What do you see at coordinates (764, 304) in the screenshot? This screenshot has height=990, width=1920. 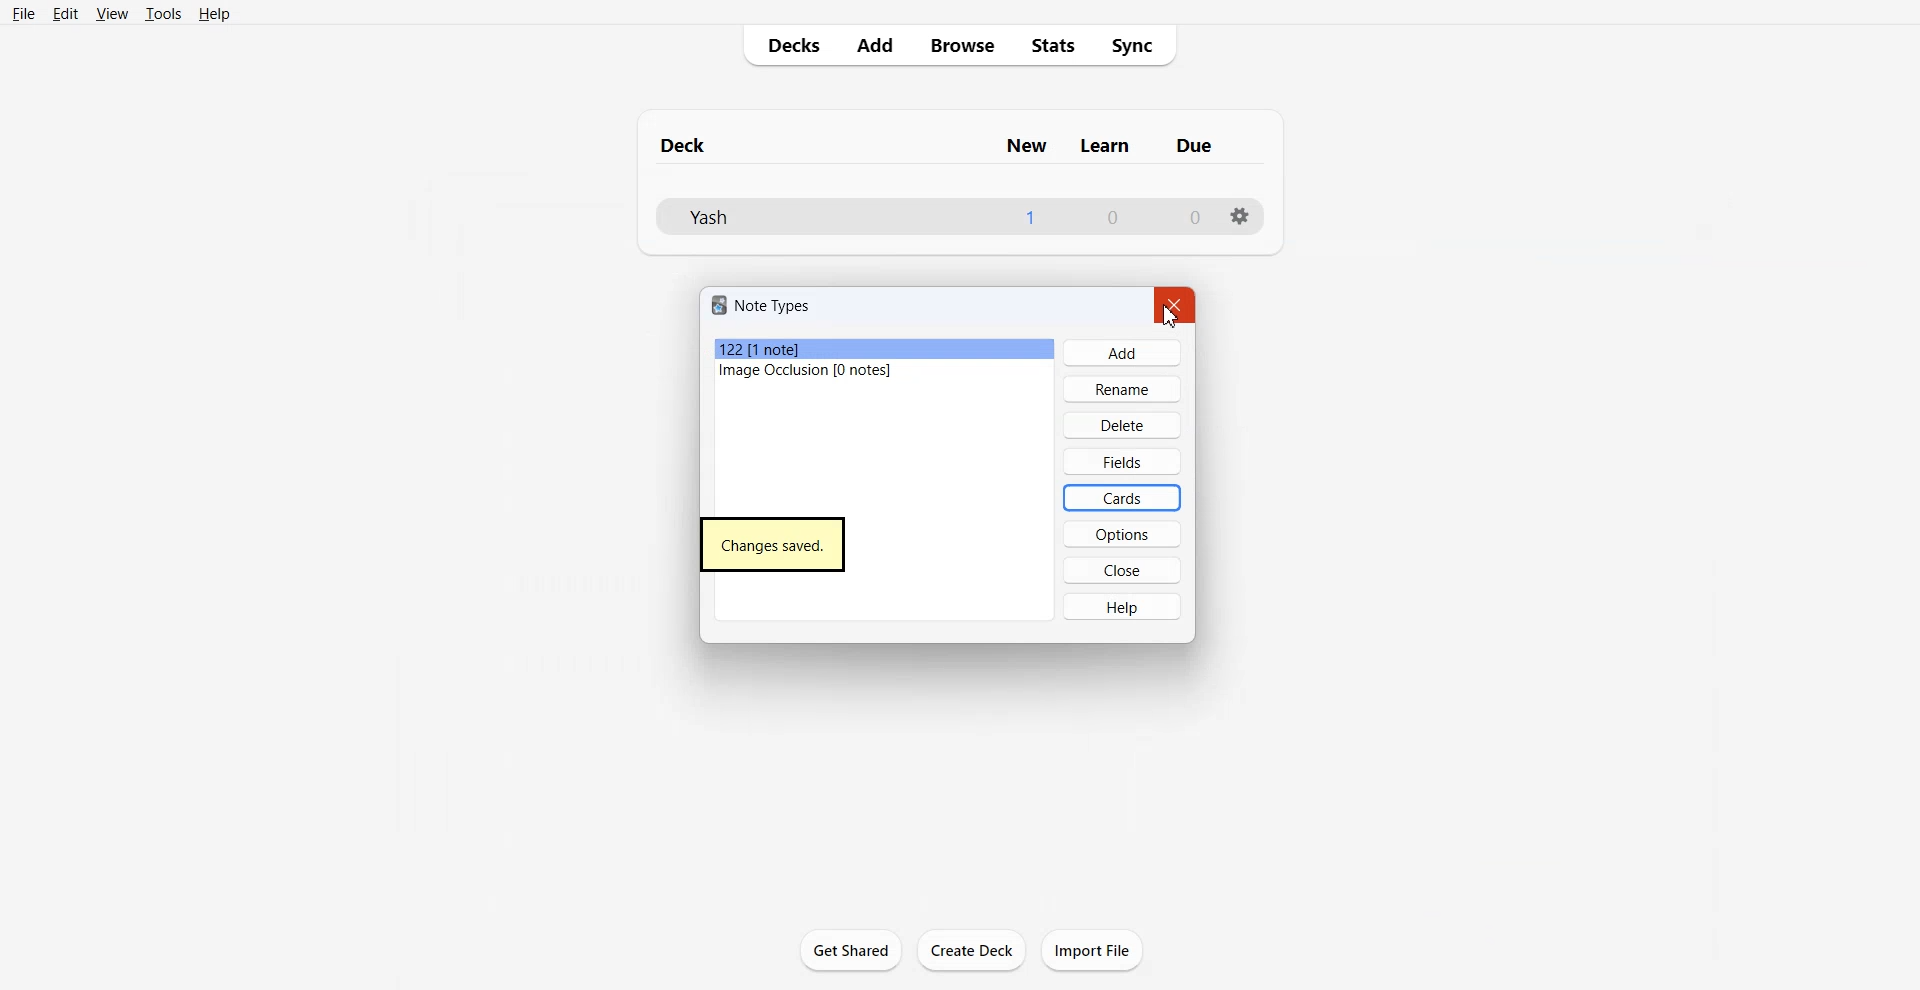 I see `Text` at bounding box center [764, 304].